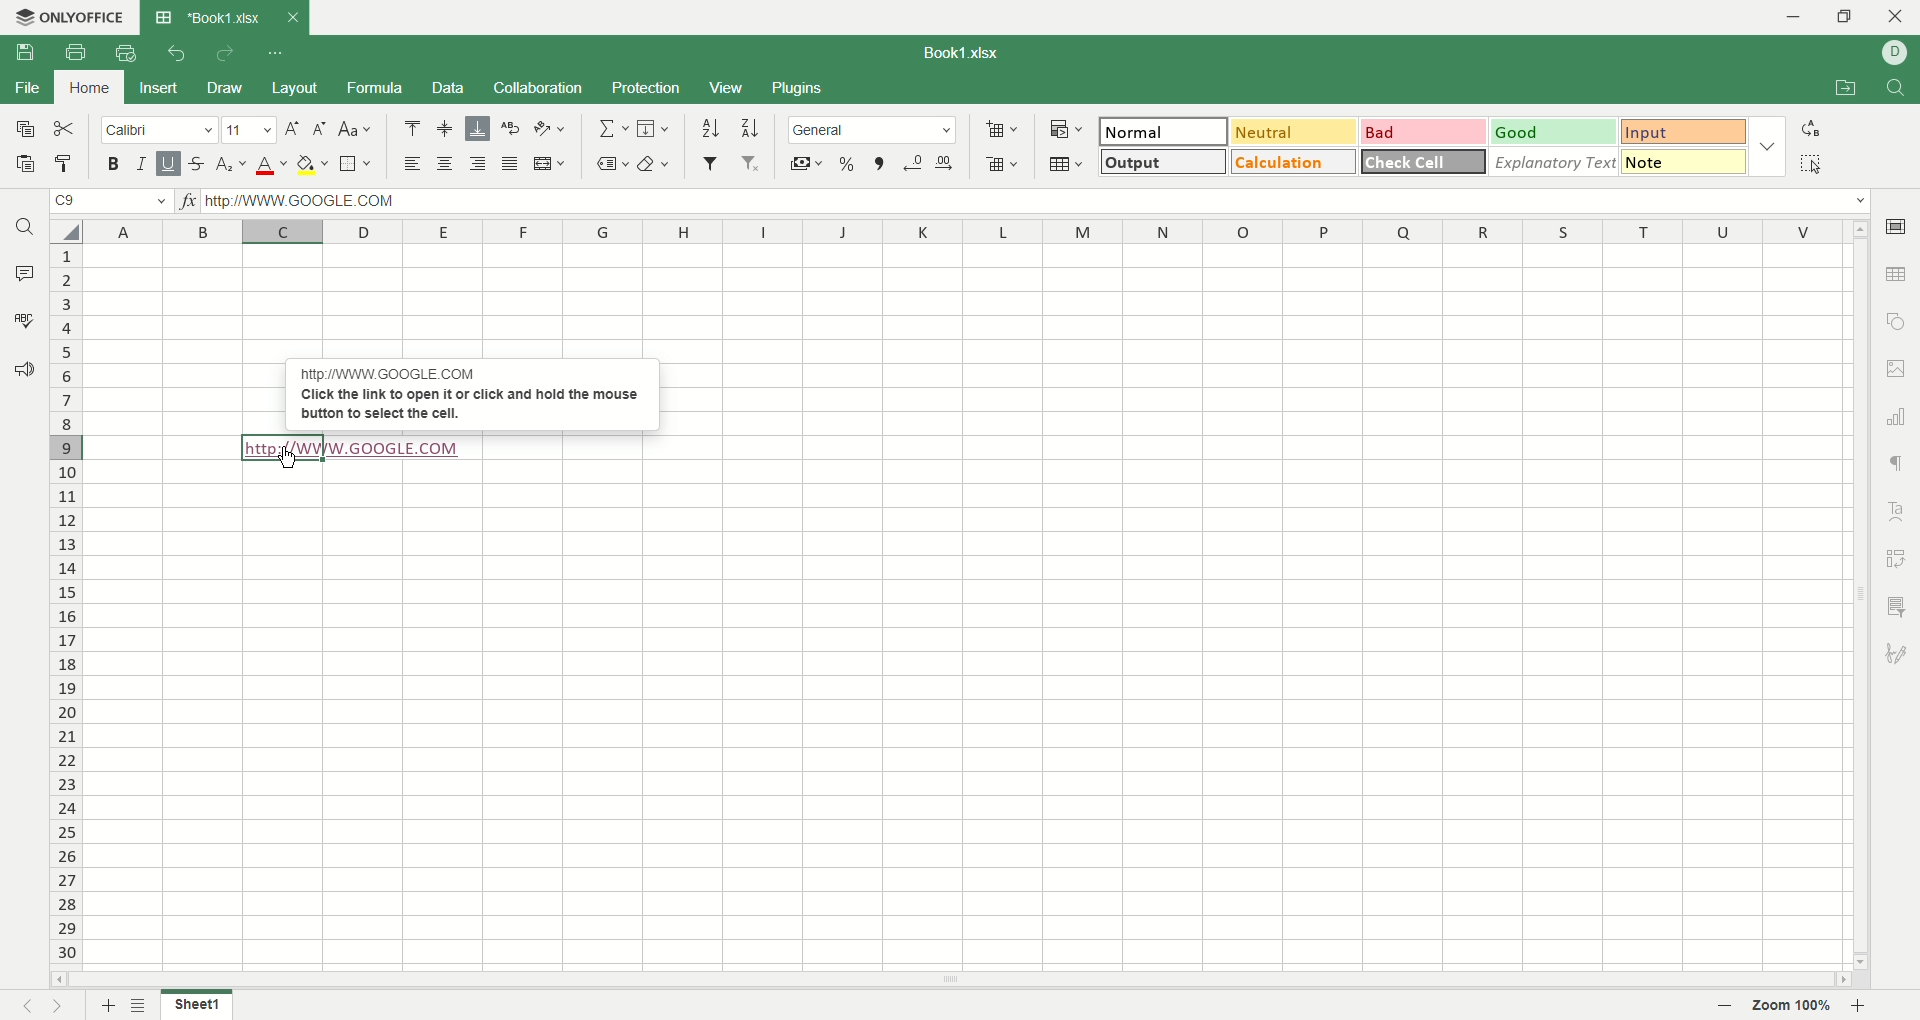 Image resolution: width=1920 pixels, height=1020 pixels. Describe the element at coordinates (24, 225) in the screenshot. I see `find` at that location.